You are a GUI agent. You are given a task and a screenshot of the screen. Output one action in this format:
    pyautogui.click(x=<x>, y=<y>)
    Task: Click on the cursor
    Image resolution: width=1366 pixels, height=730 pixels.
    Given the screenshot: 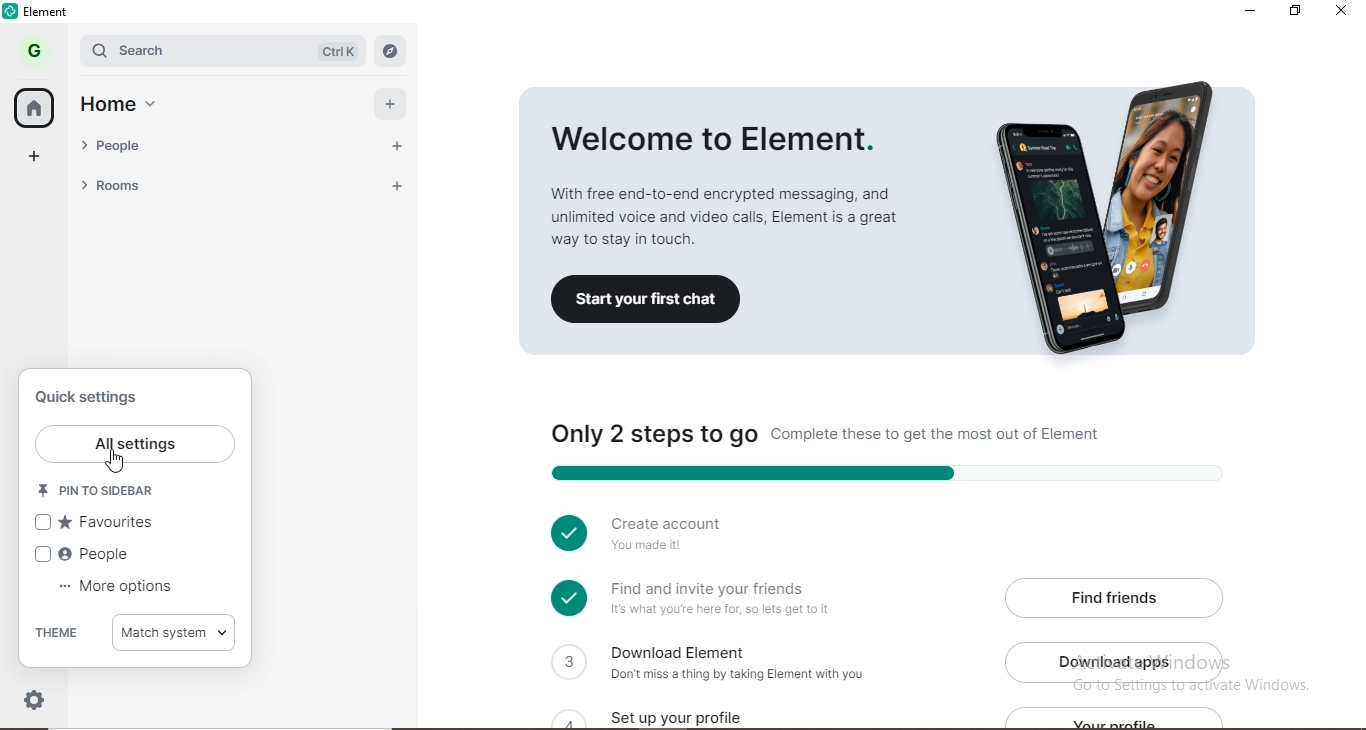 What is the action you would take?
    pyautogui.click(x=116, y=464)
    